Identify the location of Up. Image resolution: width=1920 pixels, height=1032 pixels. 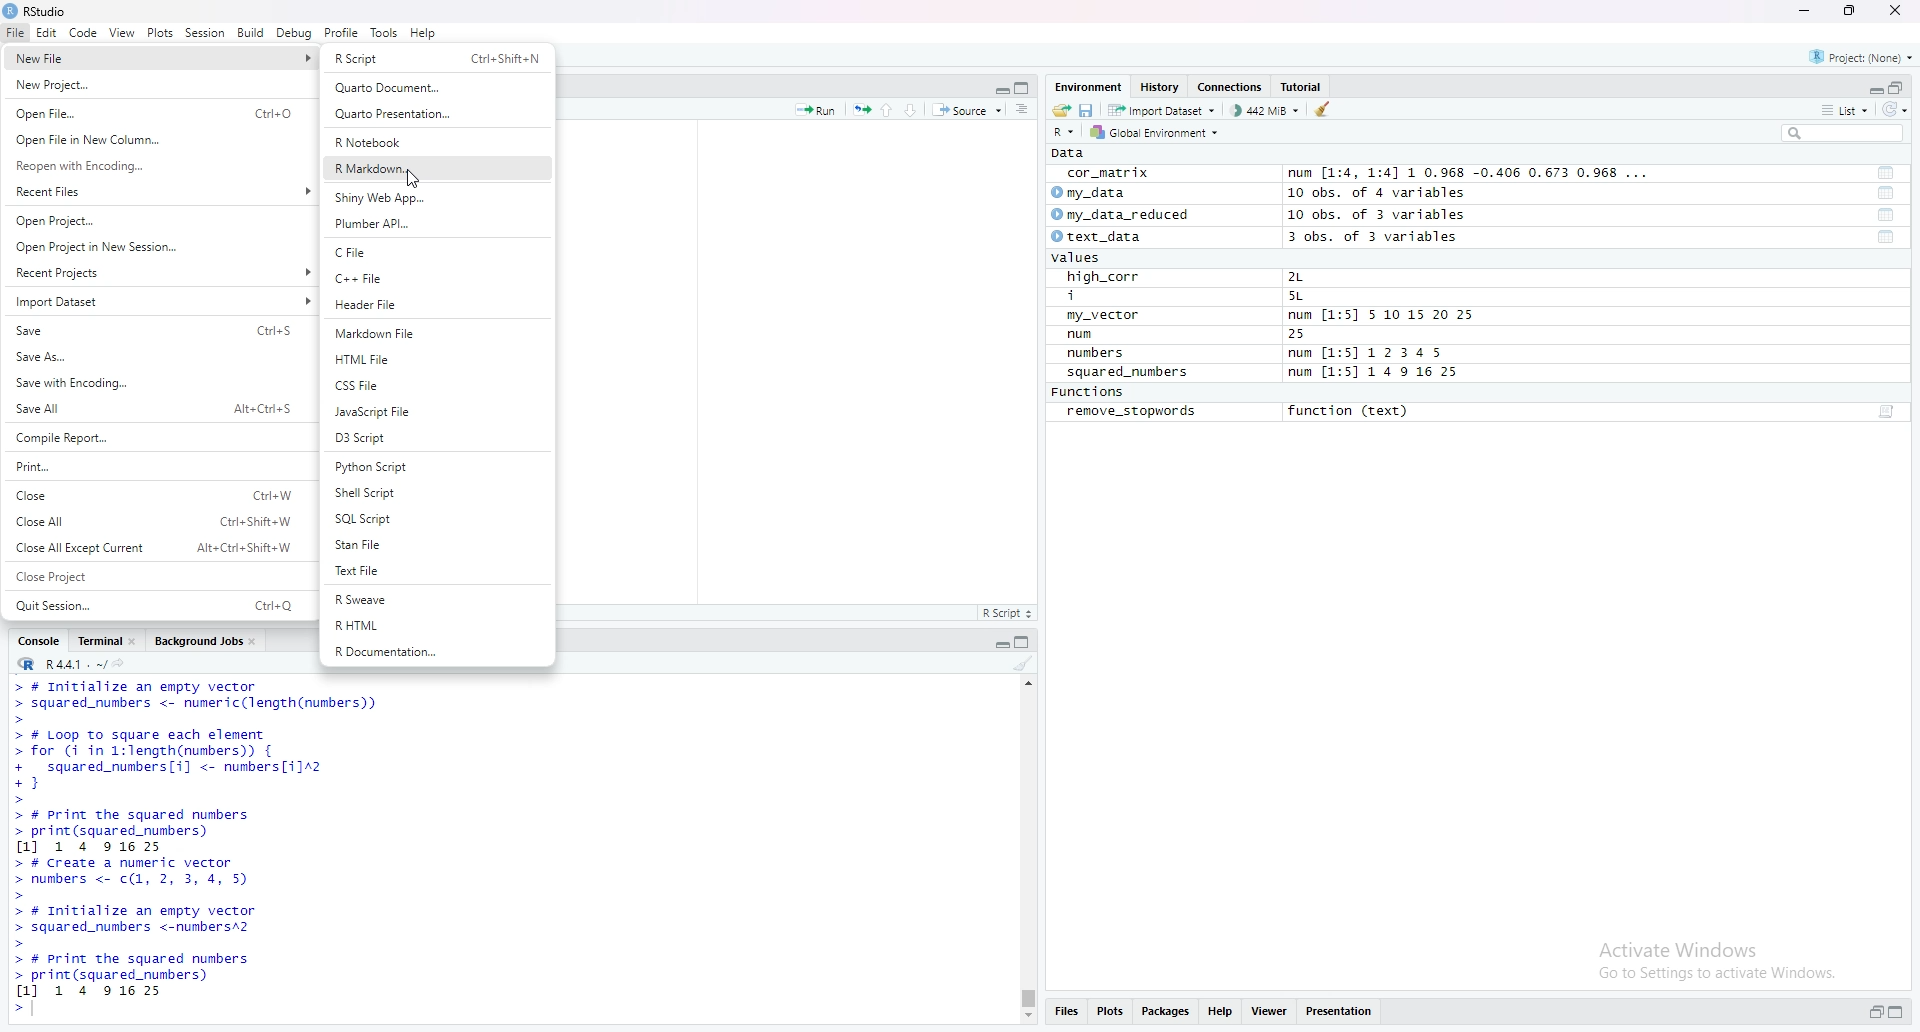
(892, 109).